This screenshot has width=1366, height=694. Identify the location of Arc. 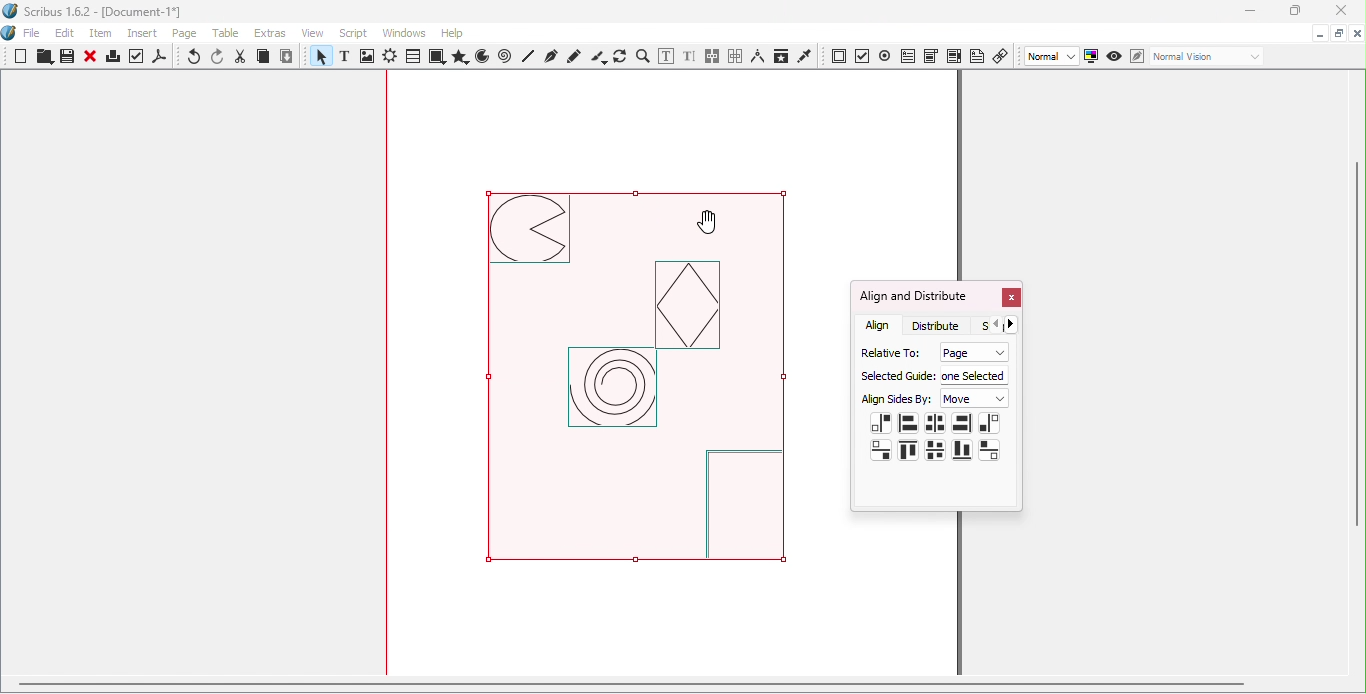
(482, 58).